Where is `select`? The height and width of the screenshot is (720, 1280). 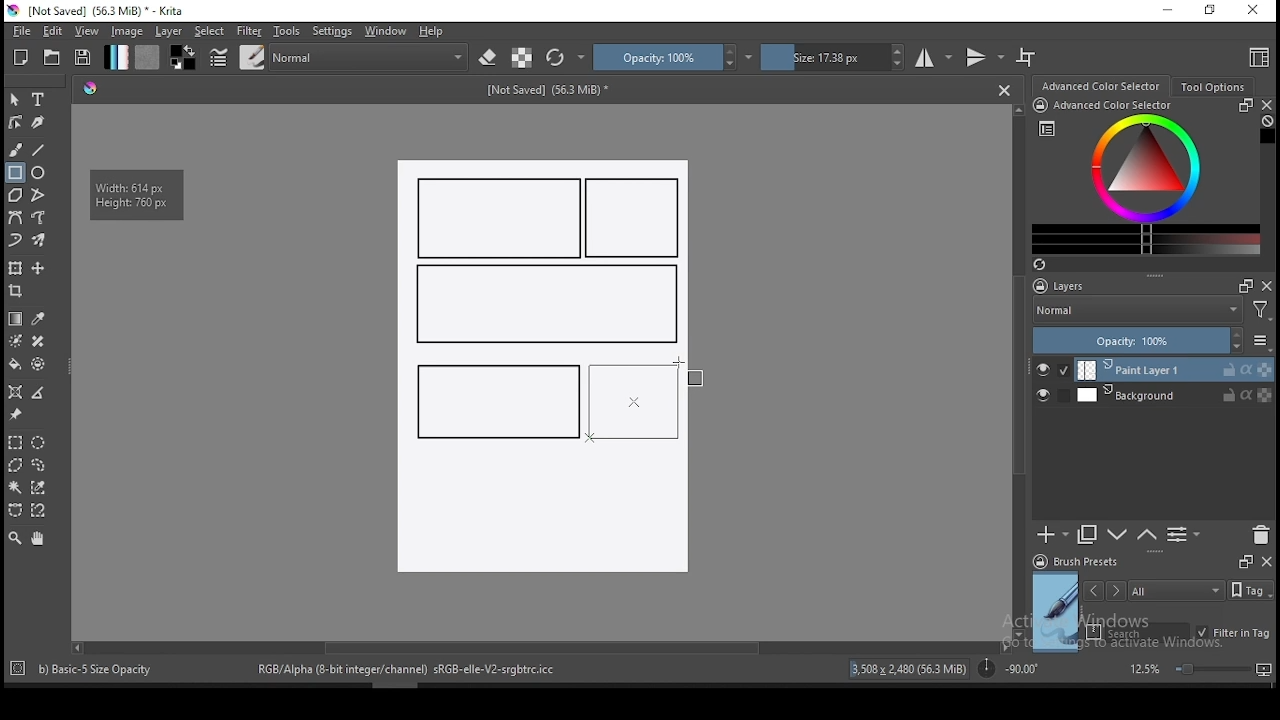
select is located at coordinates (210, 31).